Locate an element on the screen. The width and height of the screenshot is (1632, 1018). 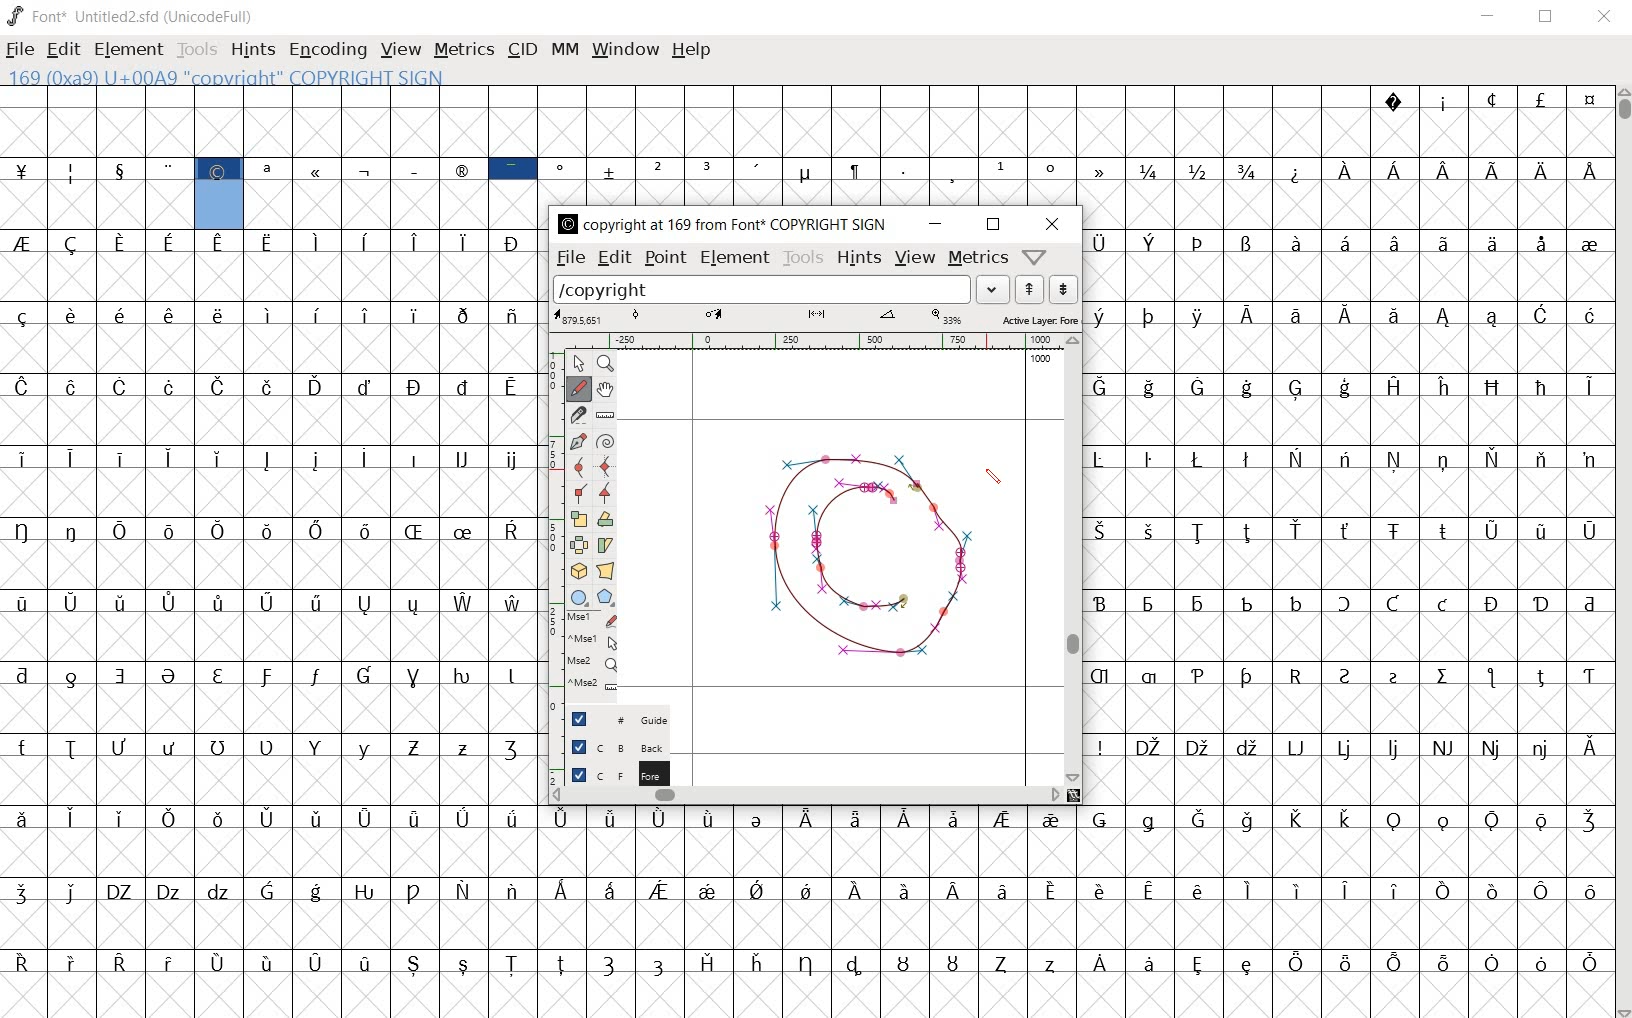
foreground layer is located at coordinates (608, 774).